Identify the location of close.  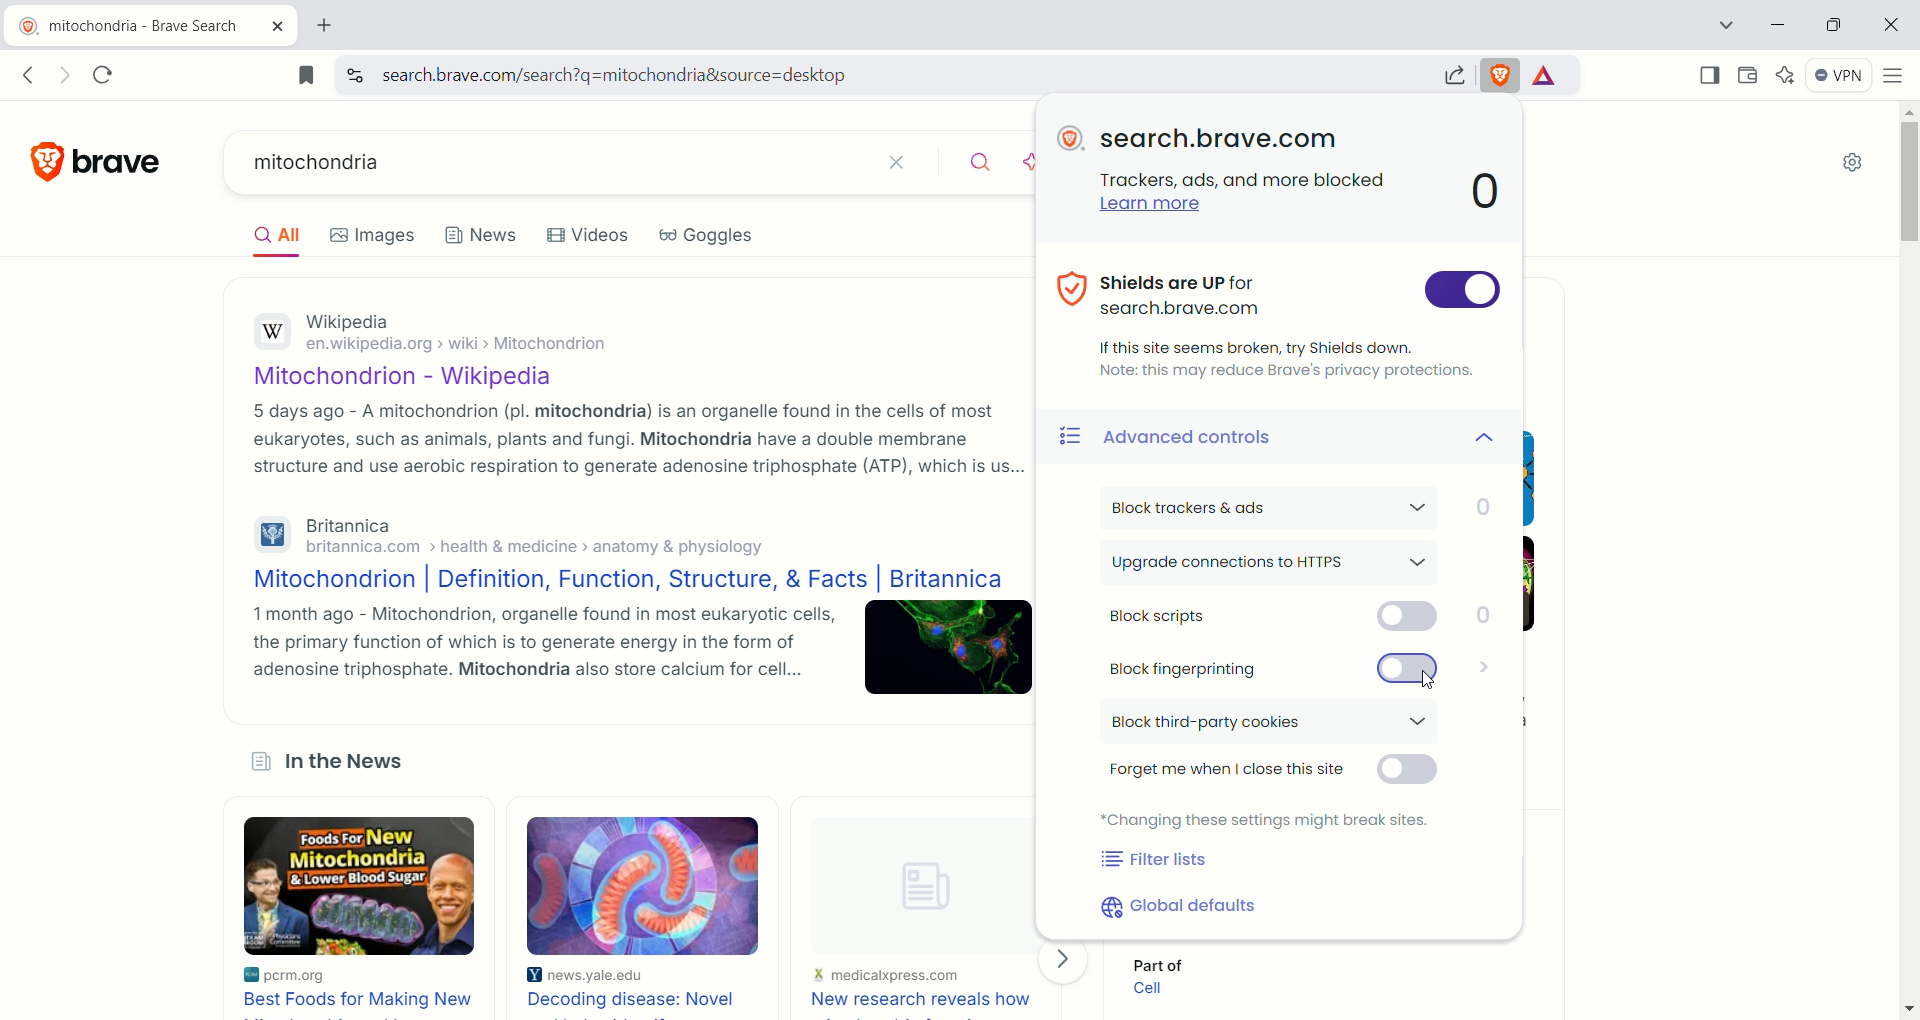
(903, 164).